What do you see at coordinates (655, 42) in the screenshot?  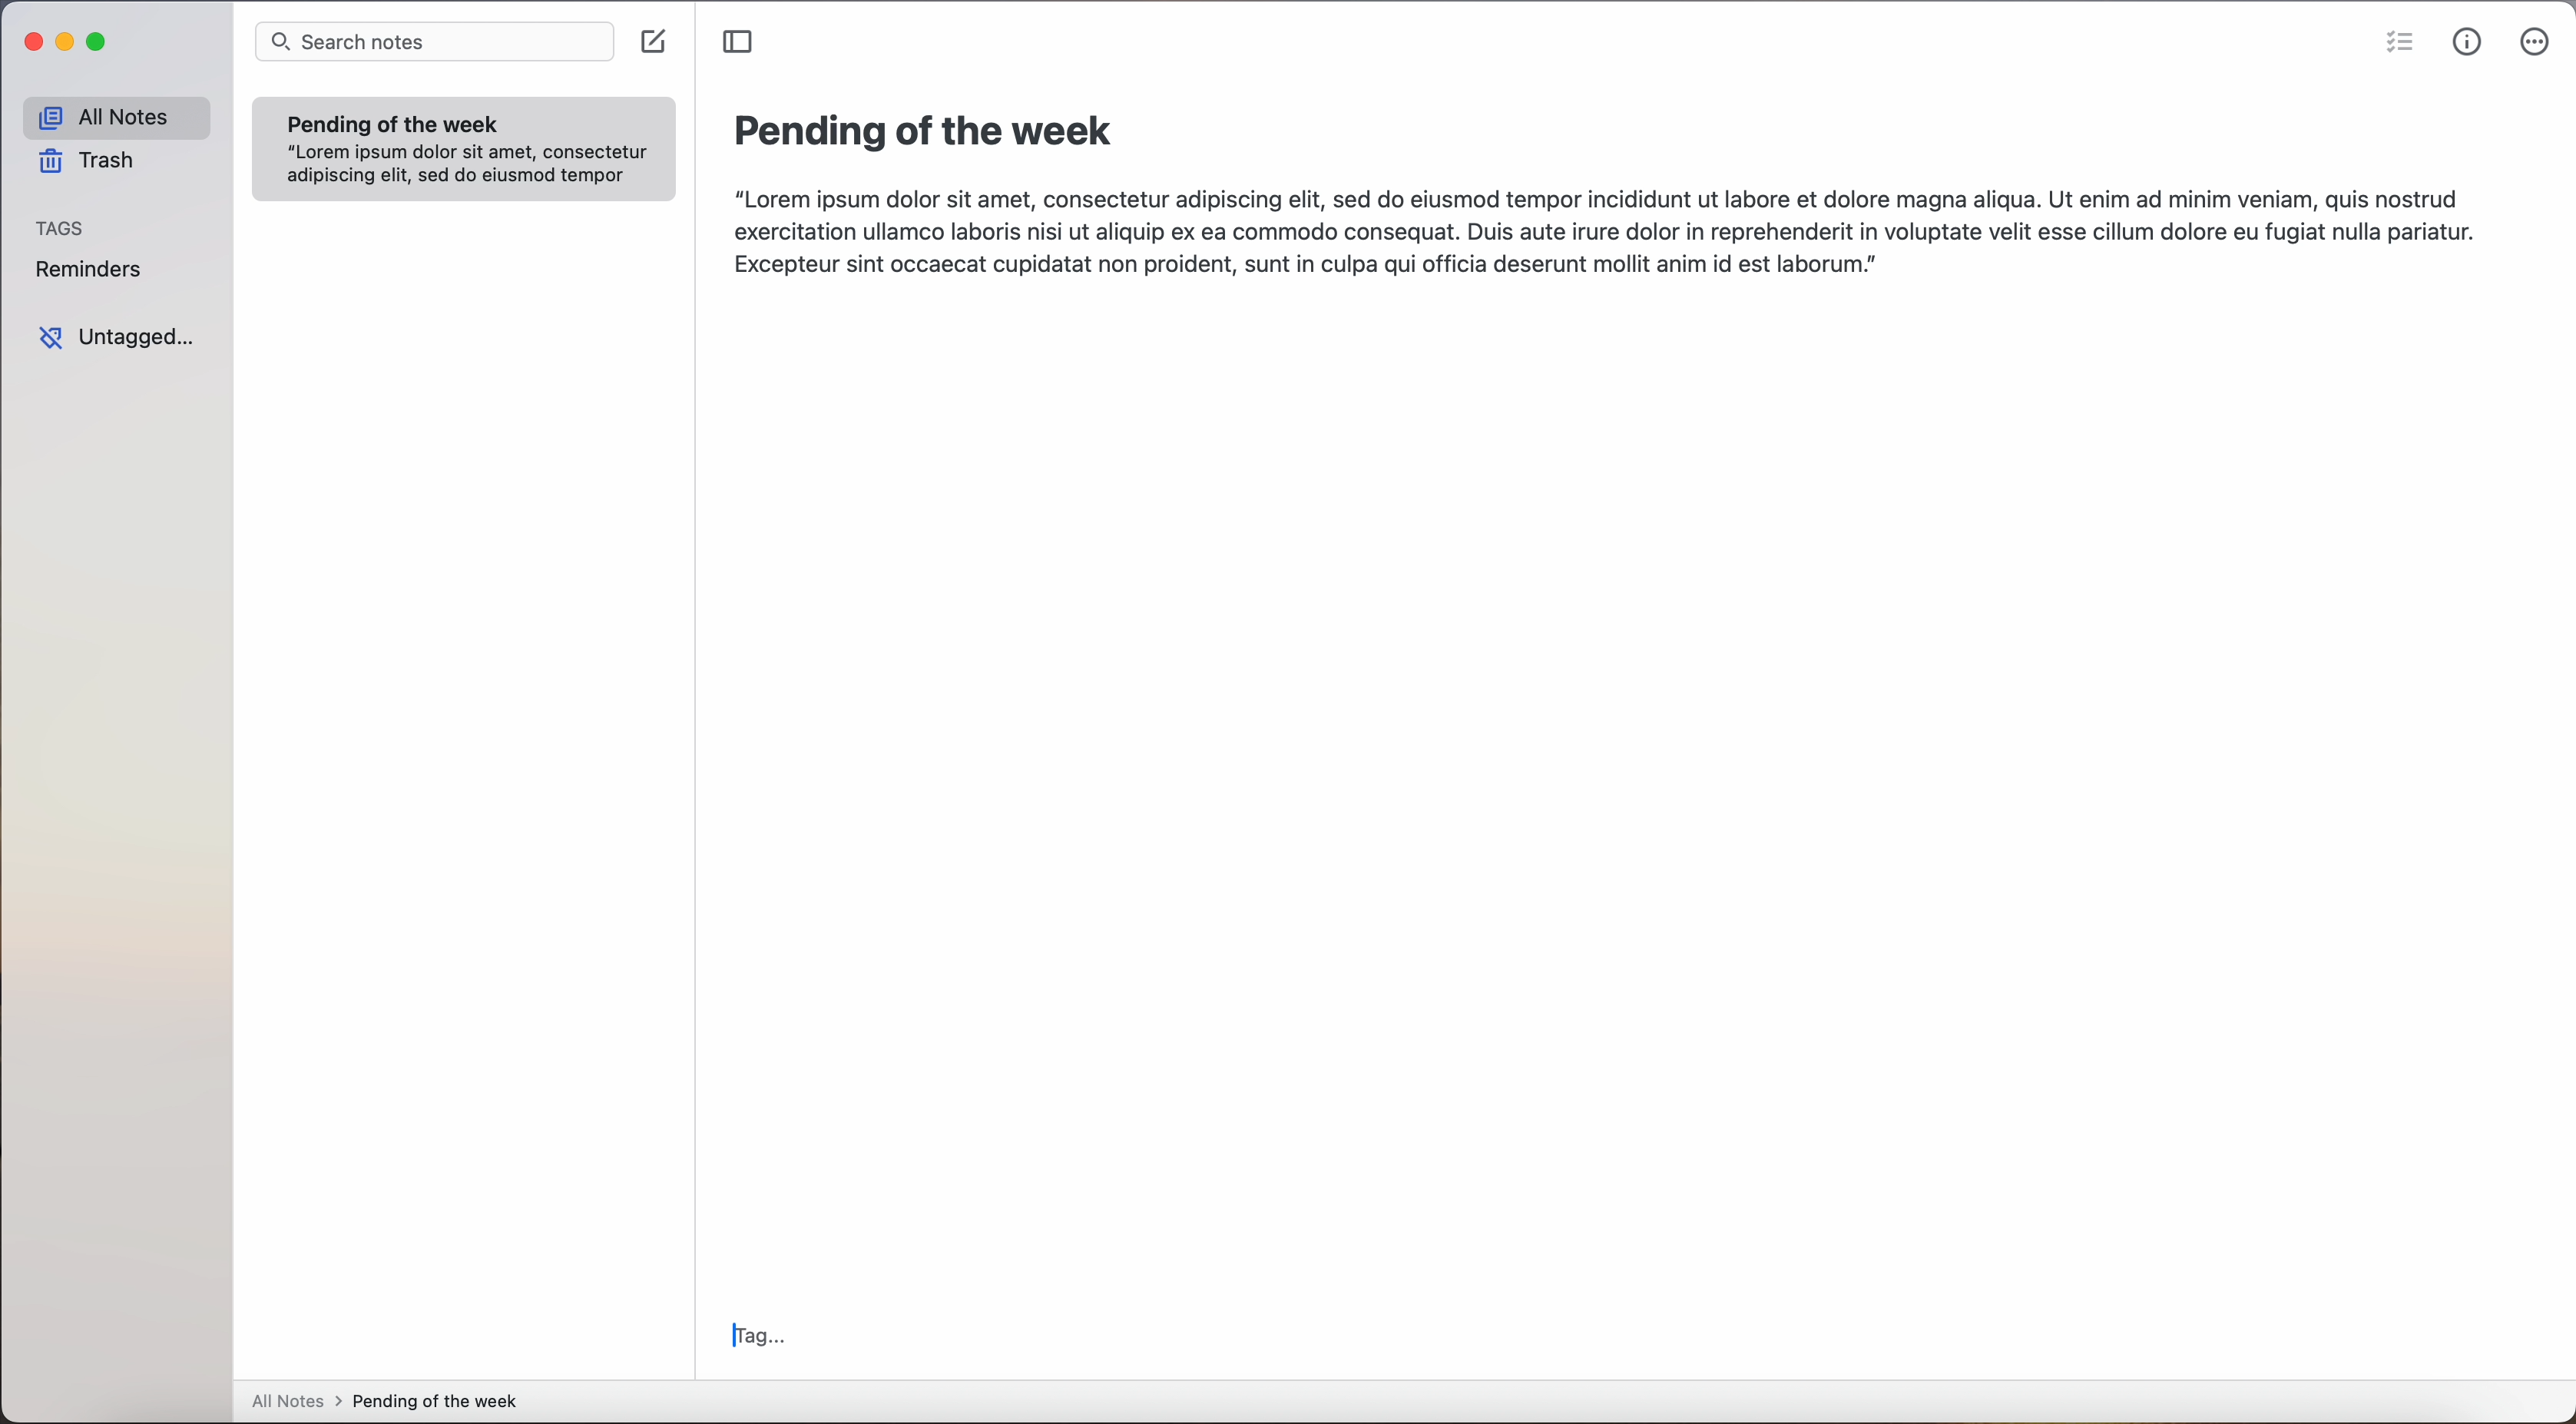 I see `create note` at bounding box center [655, 42].